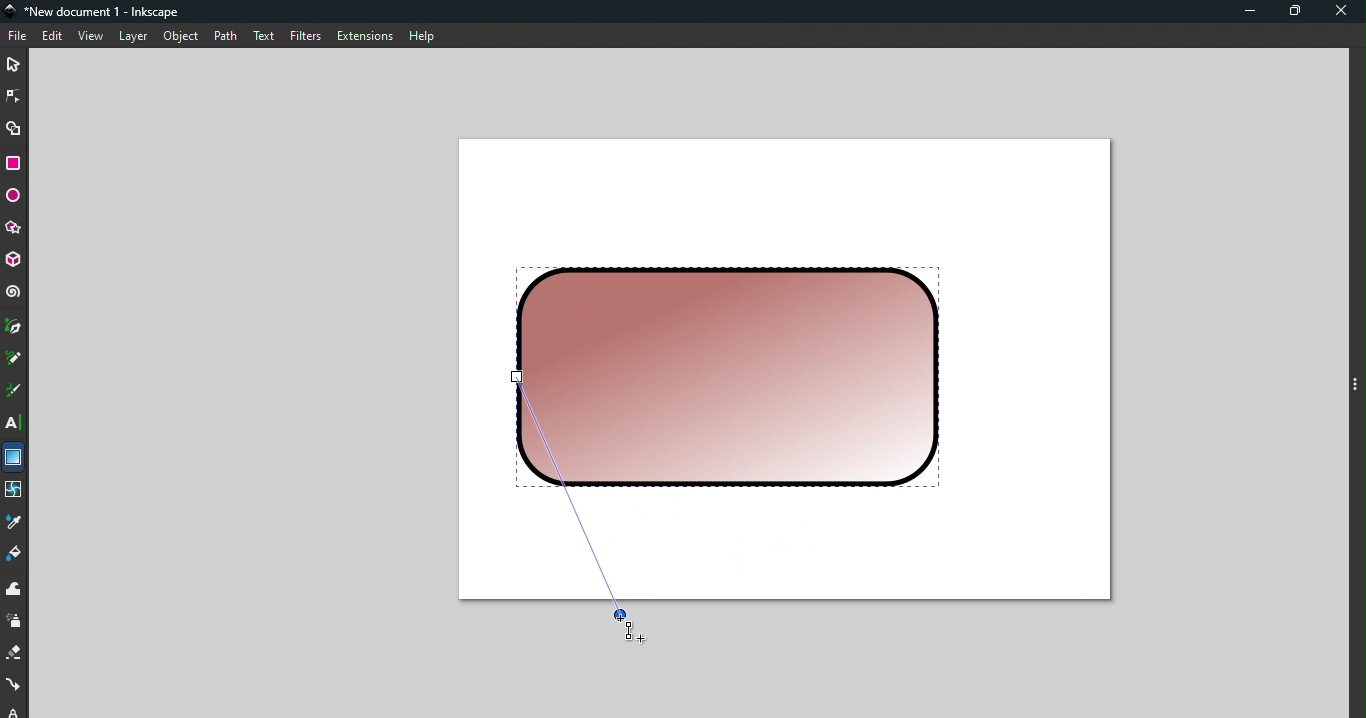  What do you see at coordinates (15, 423) in the screenshot?
I see `Text tool` at bounding box center [15, 423].